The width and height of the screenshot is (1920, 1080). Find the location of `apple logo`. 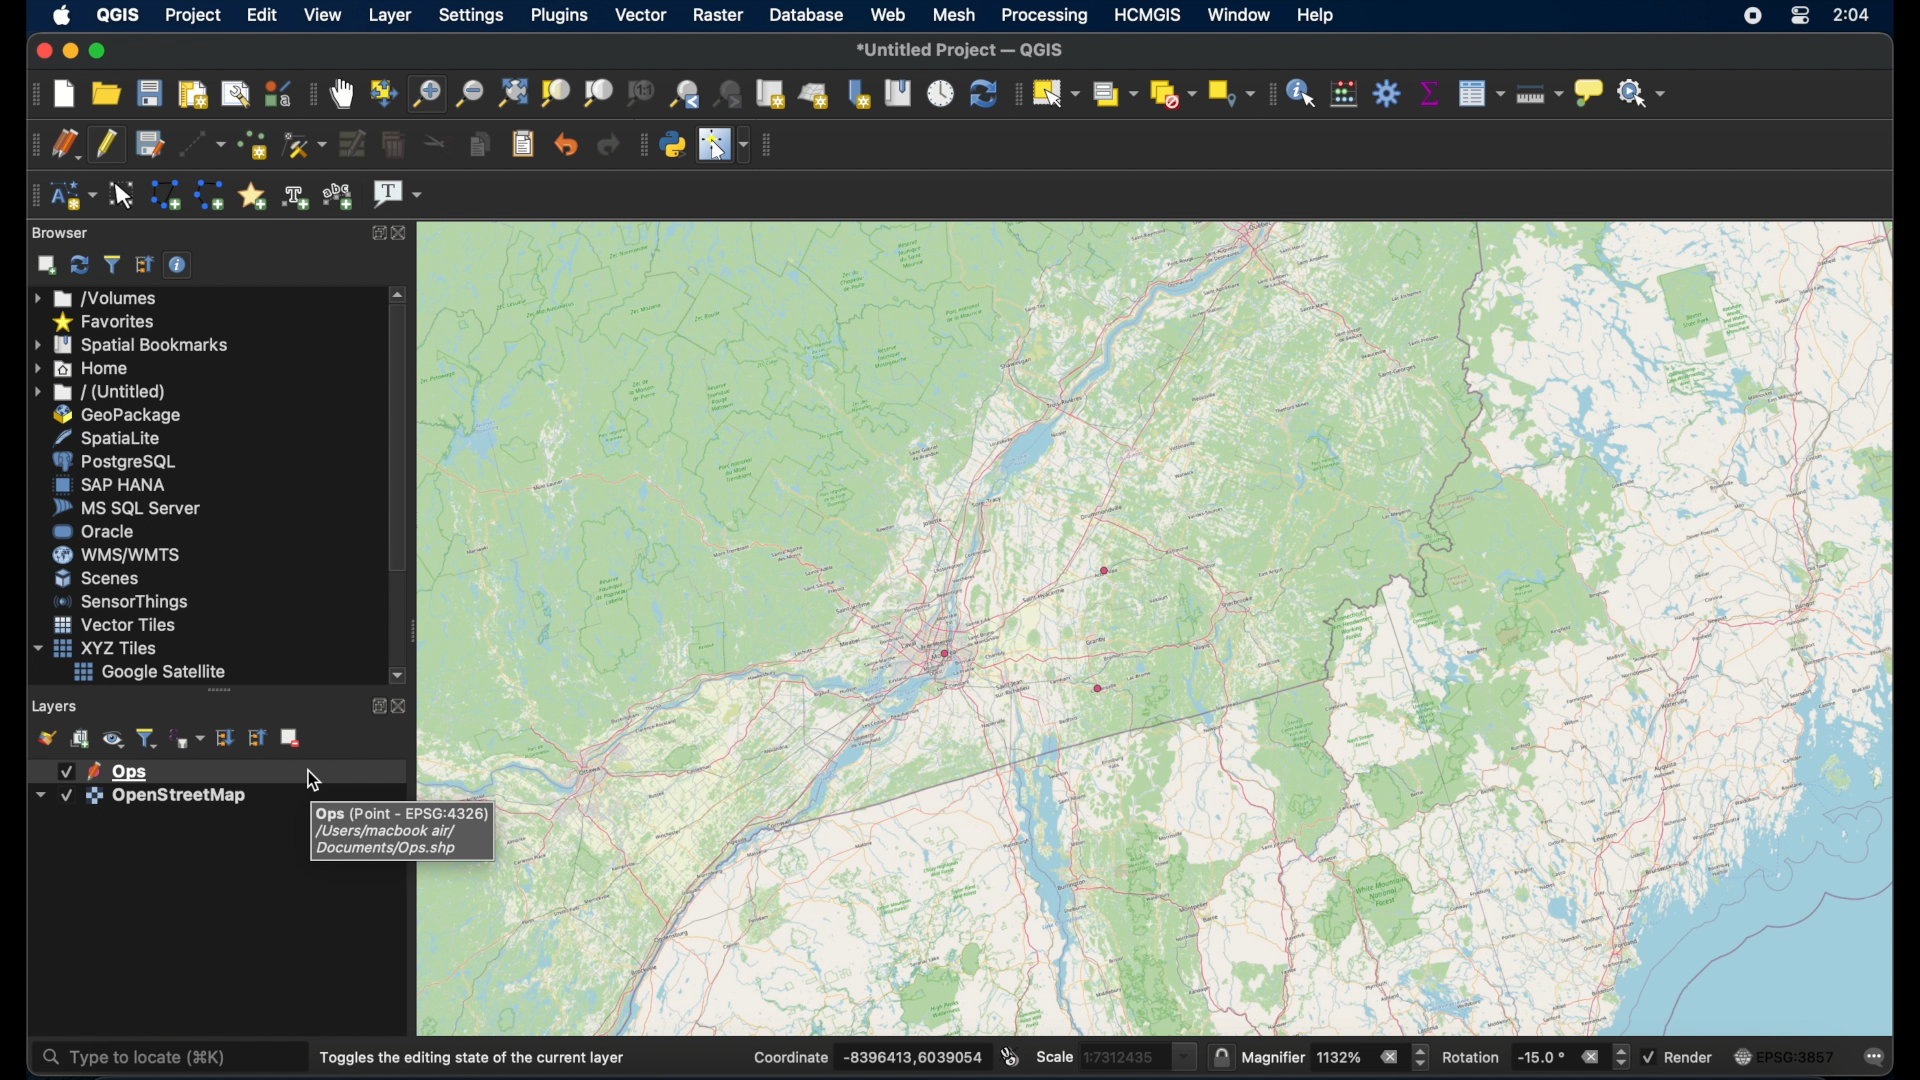

apple logo is located at coordinates (61, 14).